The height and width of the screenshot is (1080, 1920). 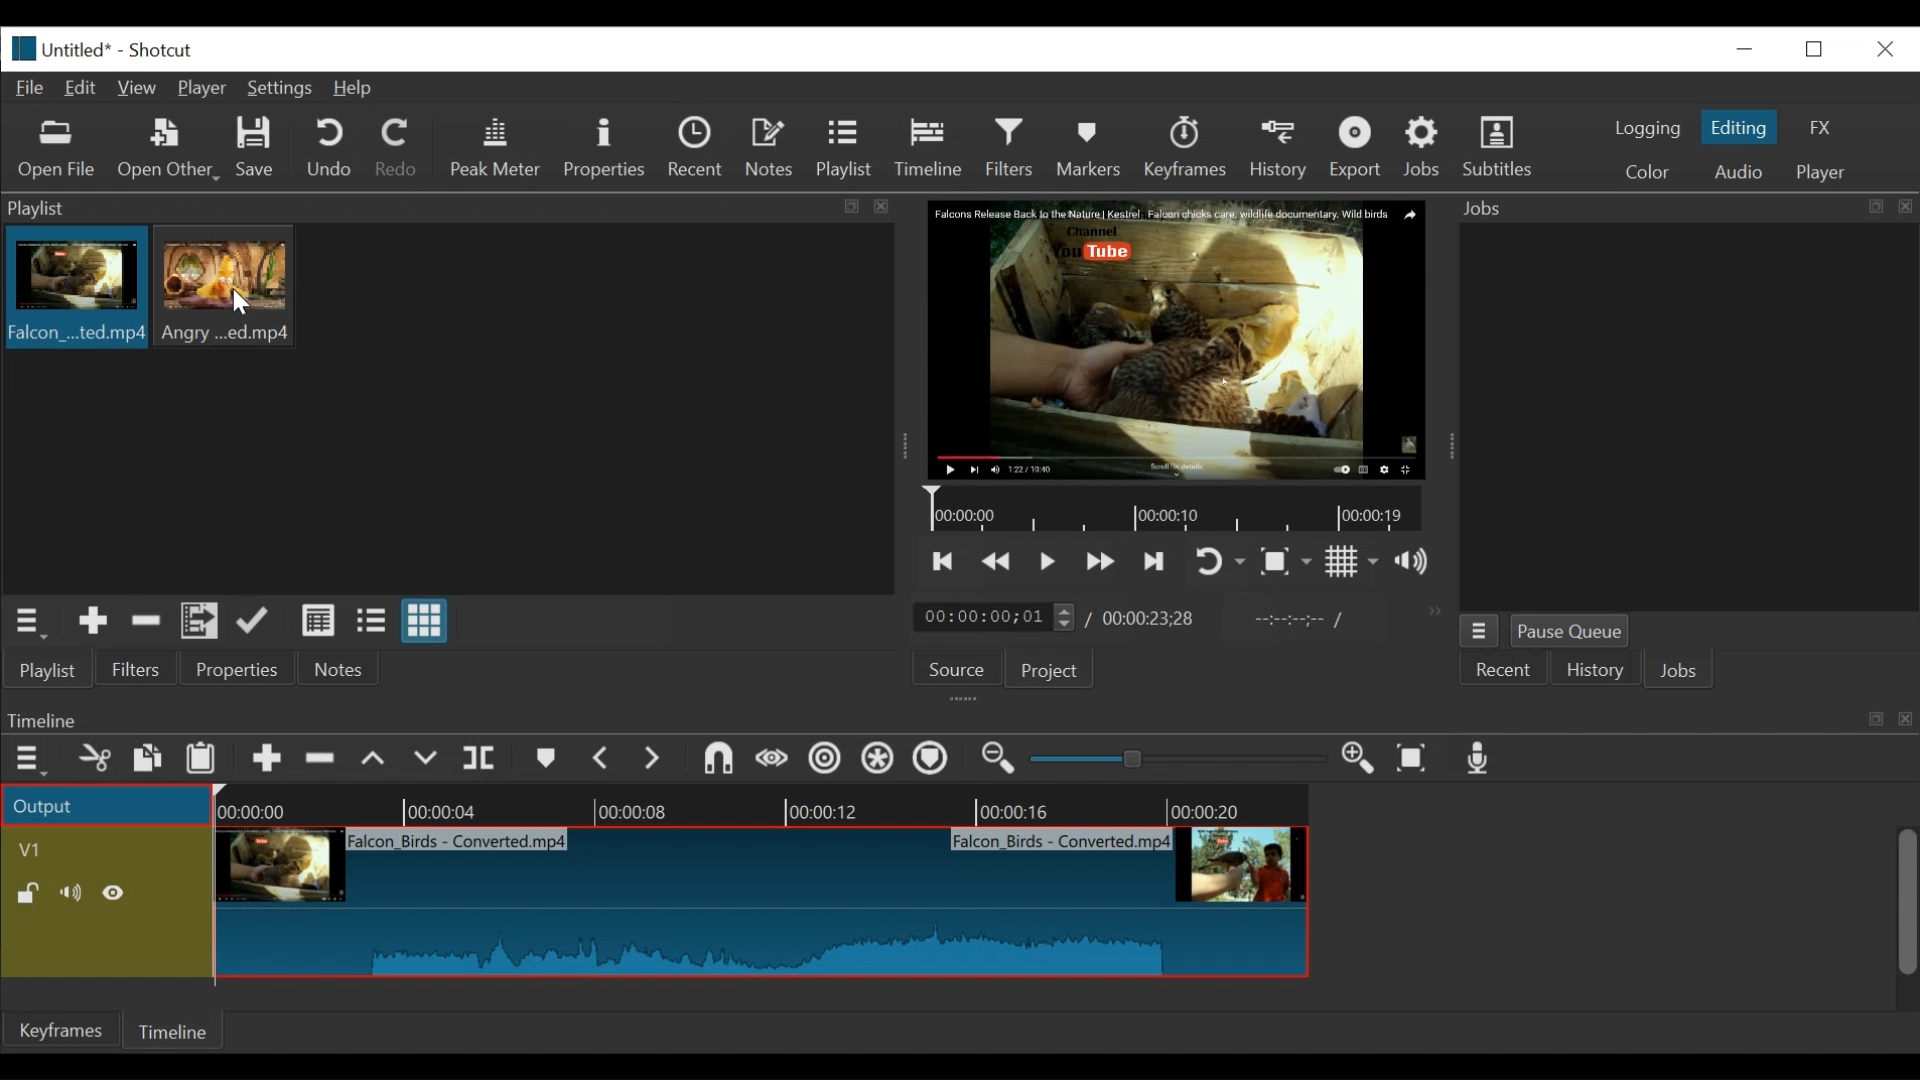 What do you see at coordinates (1646, 128) in the screenshot?
I see `logging` at bounding box center [1646, 128].